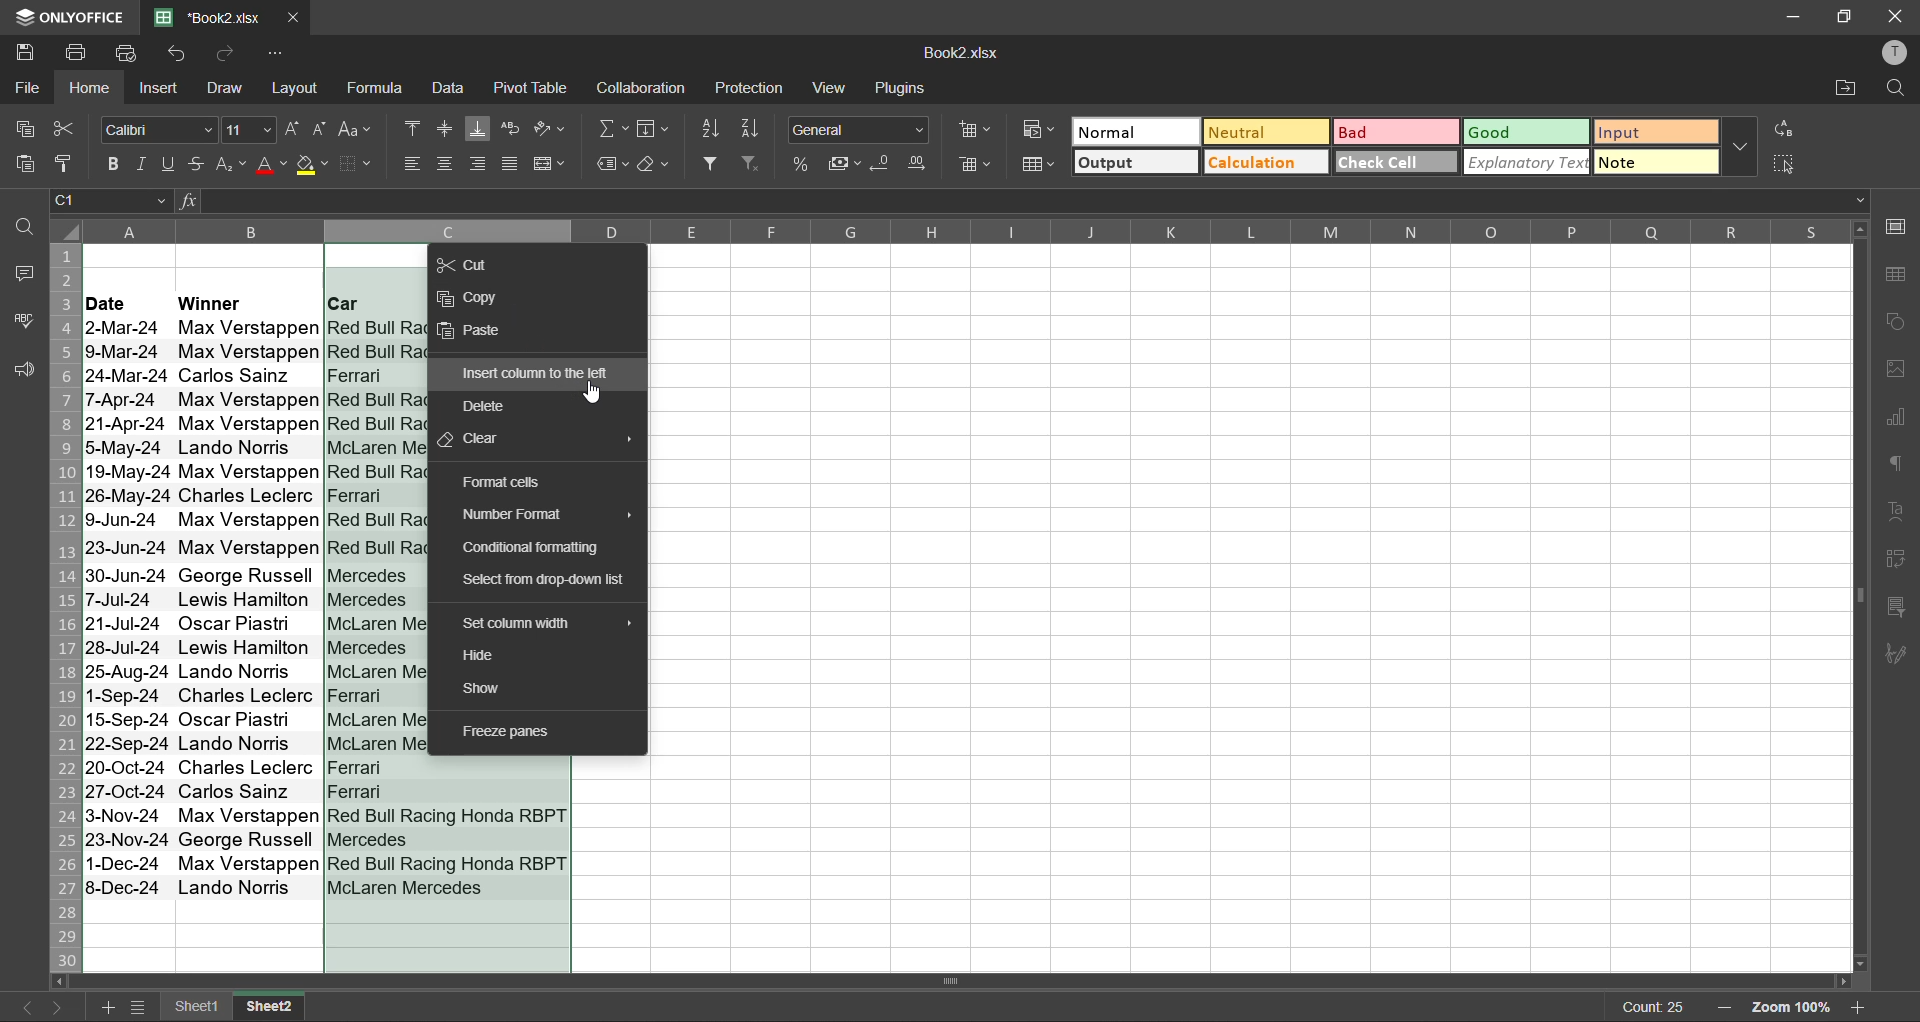 The image size is (1920, 1022). I want to click on profile, so click(1895, 52).